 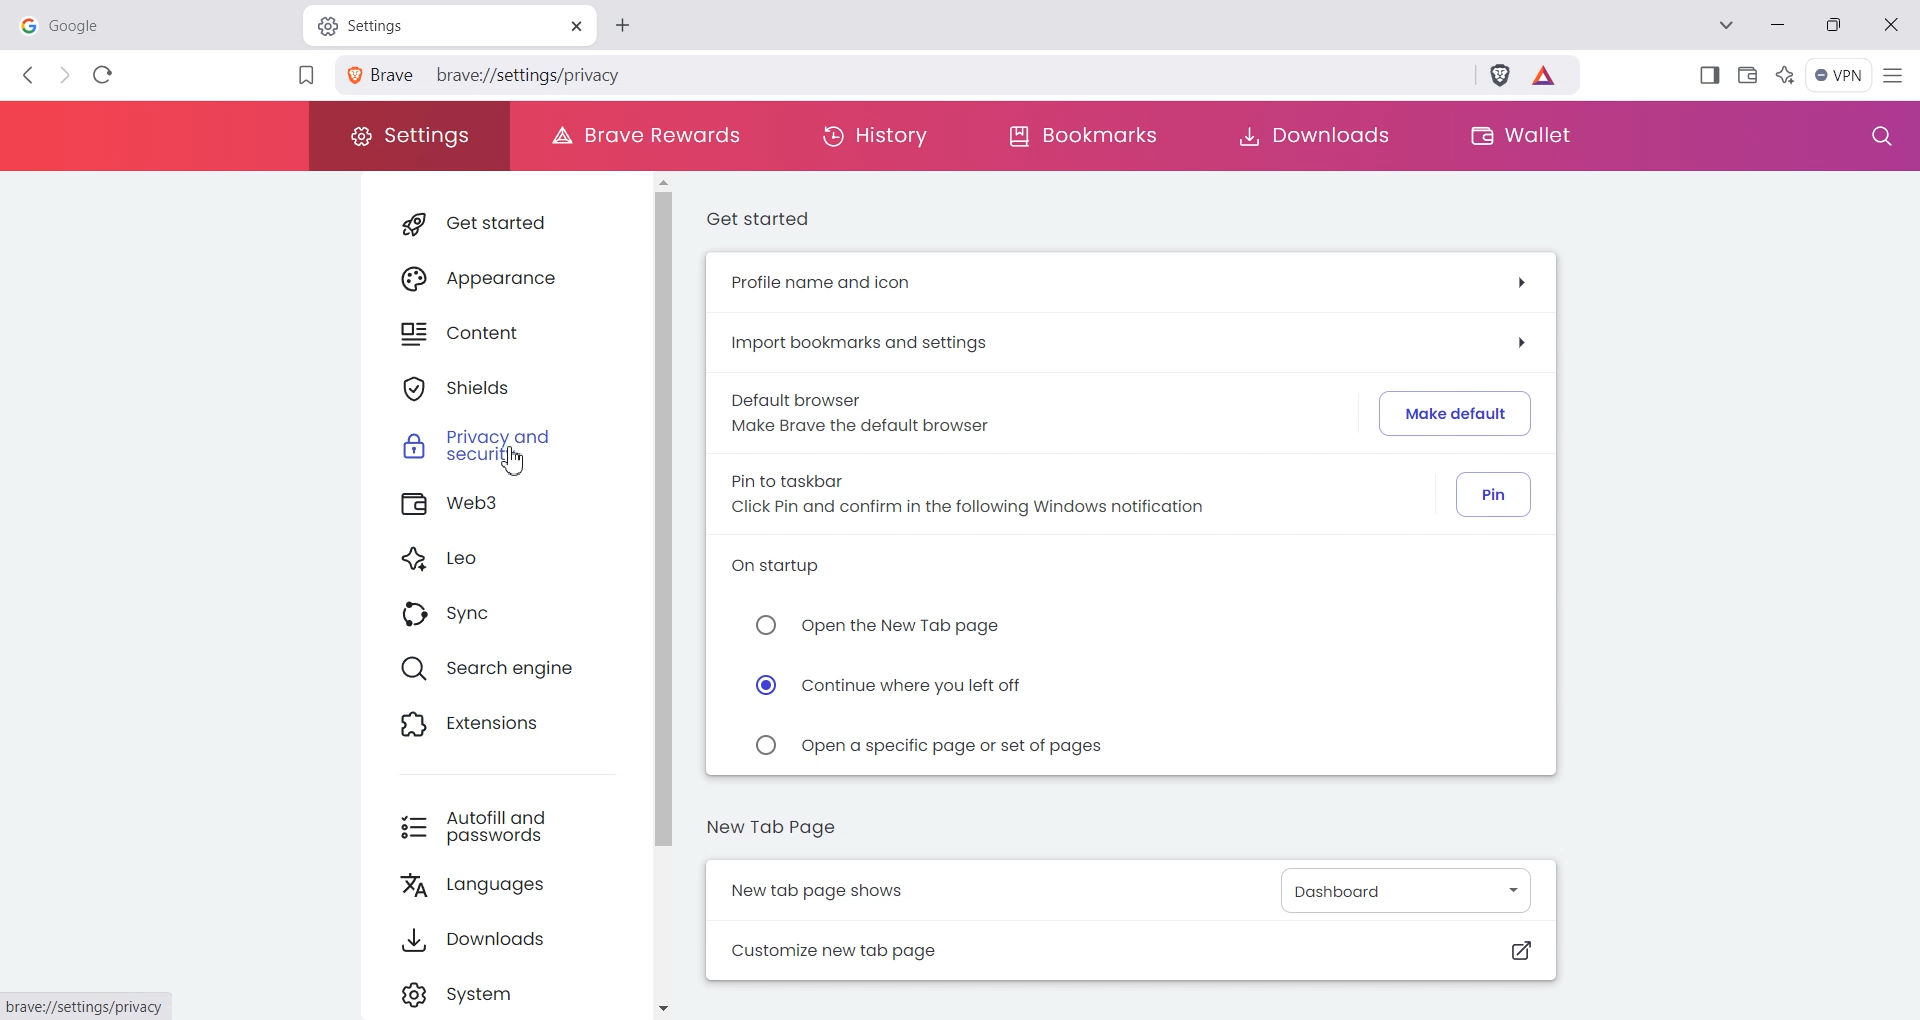 What do you see at coordinates (1134, 951) in the screenshot?
I see `Customize new tab page` at bounding box center [1134, 951].